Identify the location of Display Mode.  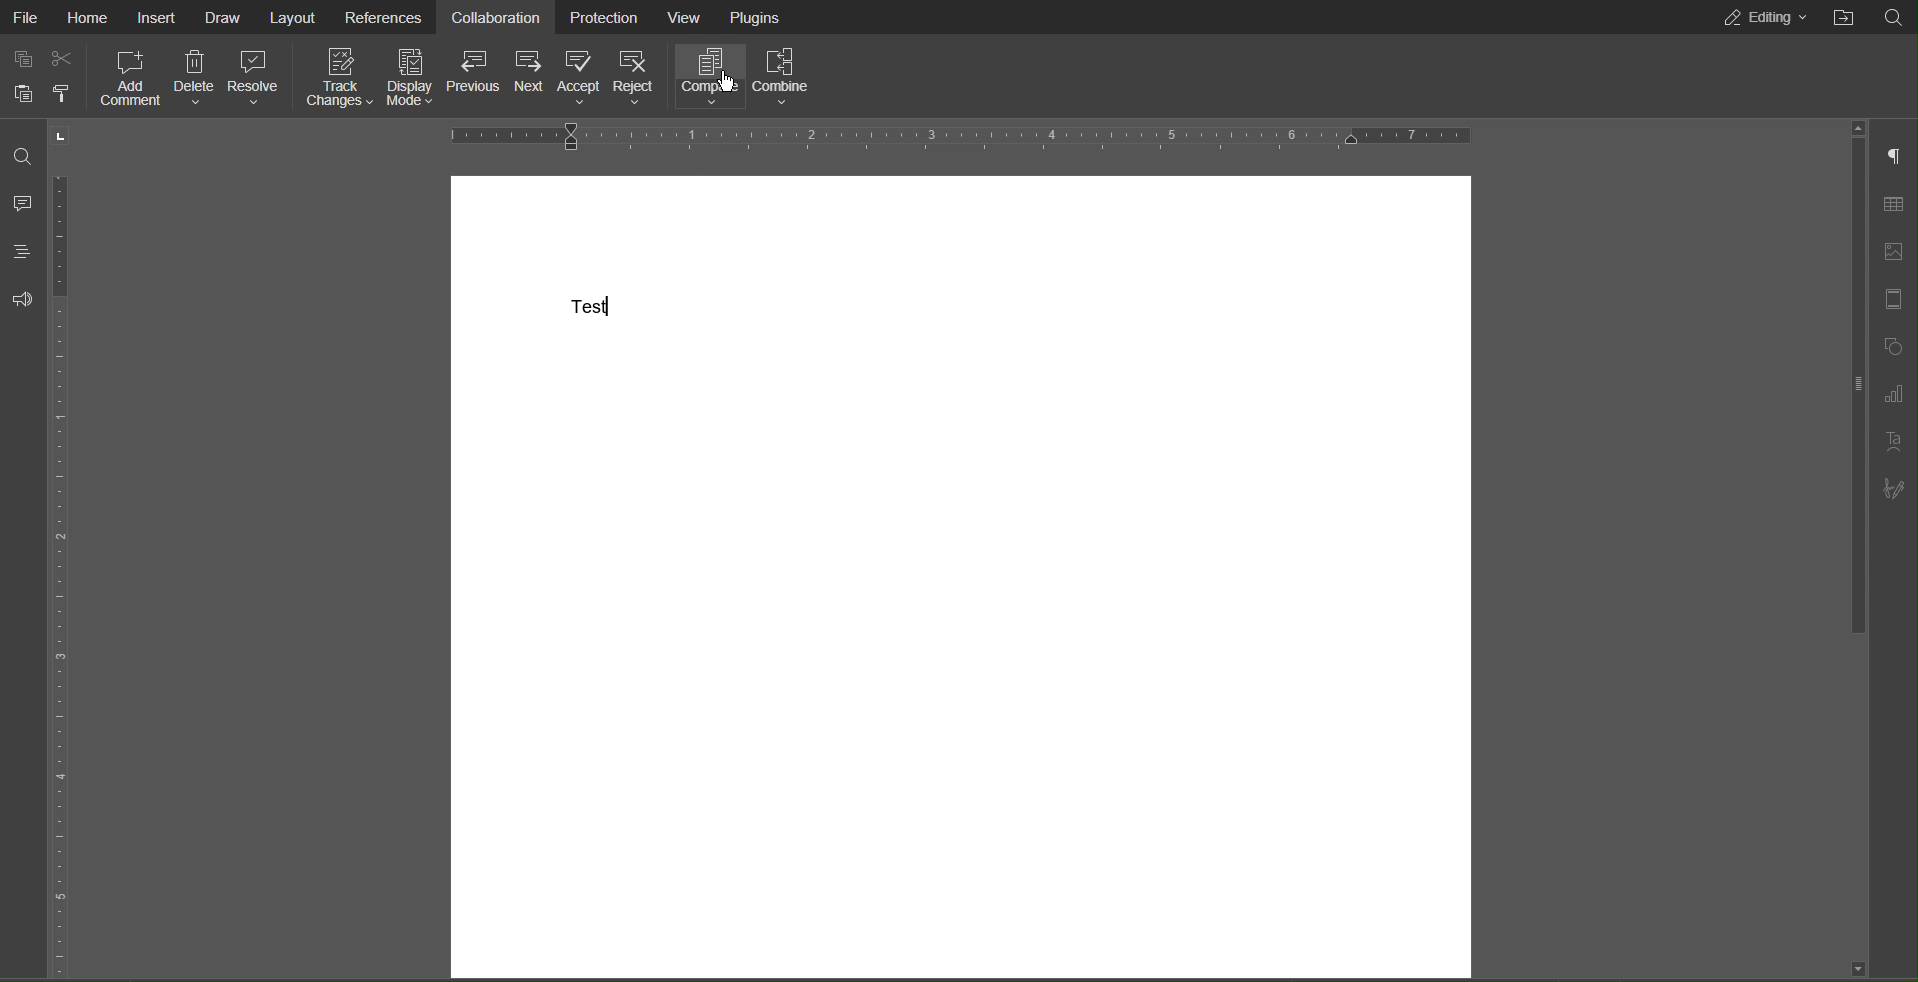
(412, 80).